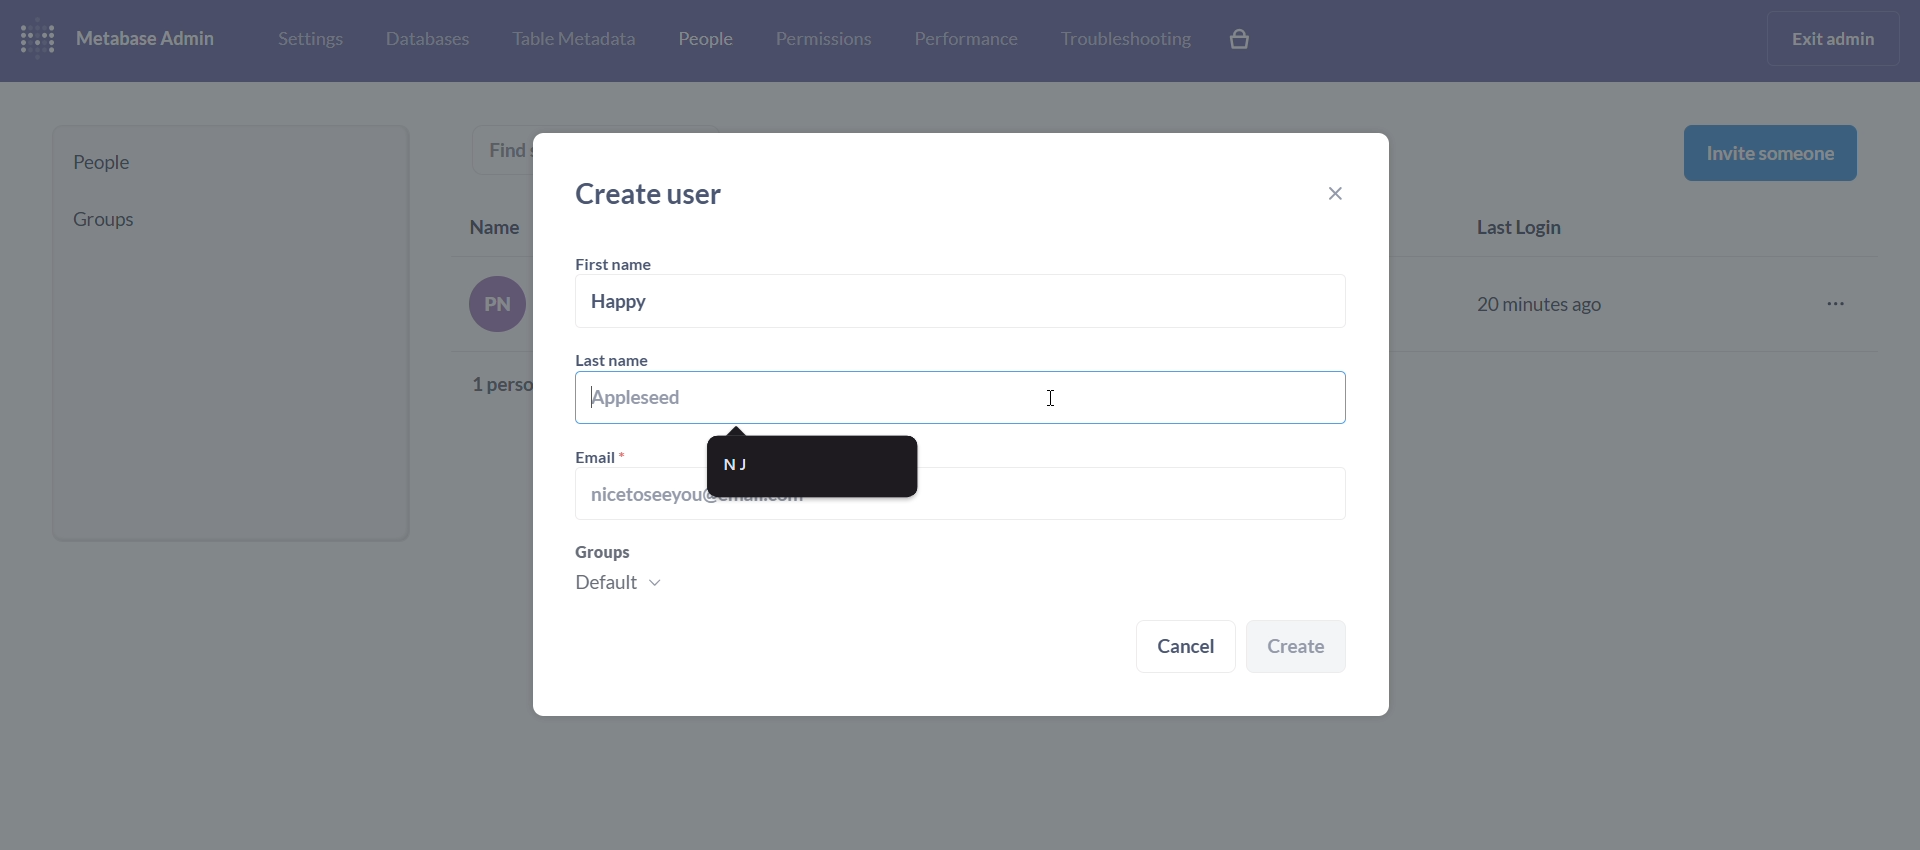 This screenshot has width=1920, height=850. Describe the element at coordinates (1842, 305) in the screenshot. I see `more` at that location.